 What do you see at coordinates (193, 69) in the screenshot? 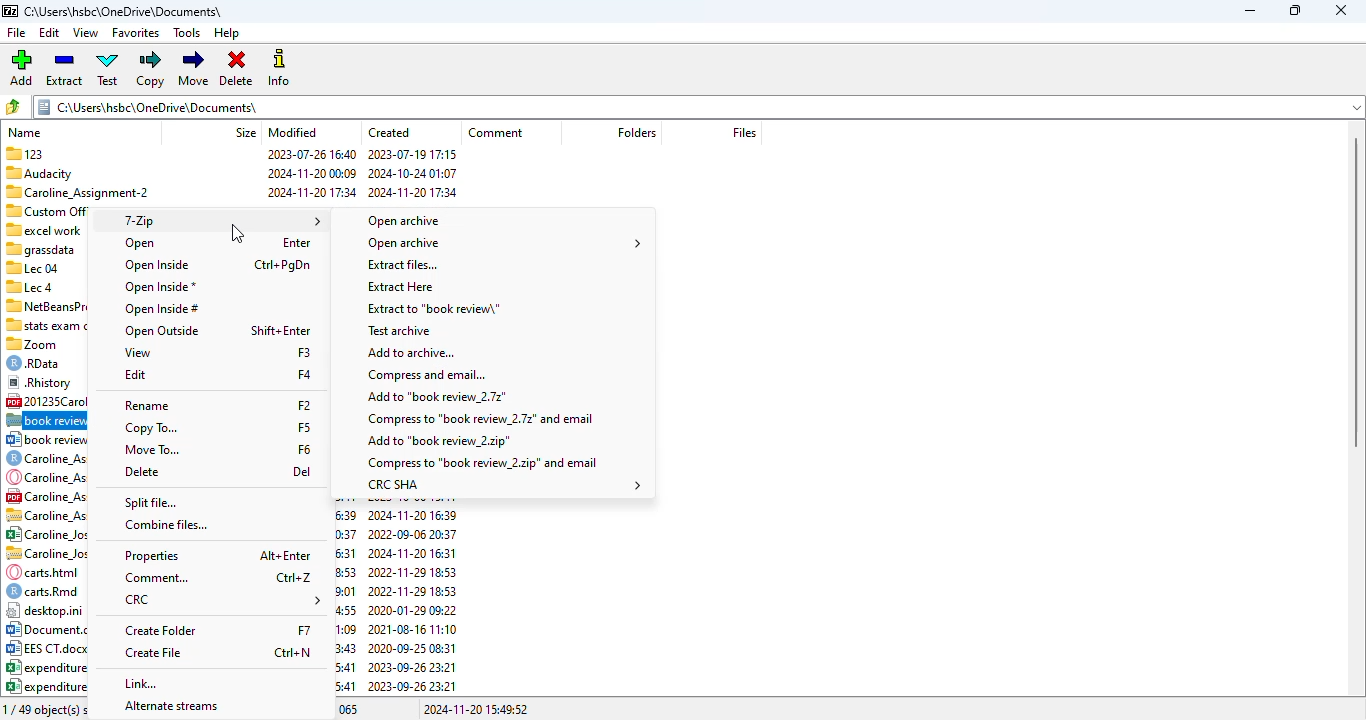
I see `move` at bounding box center [193, 69].